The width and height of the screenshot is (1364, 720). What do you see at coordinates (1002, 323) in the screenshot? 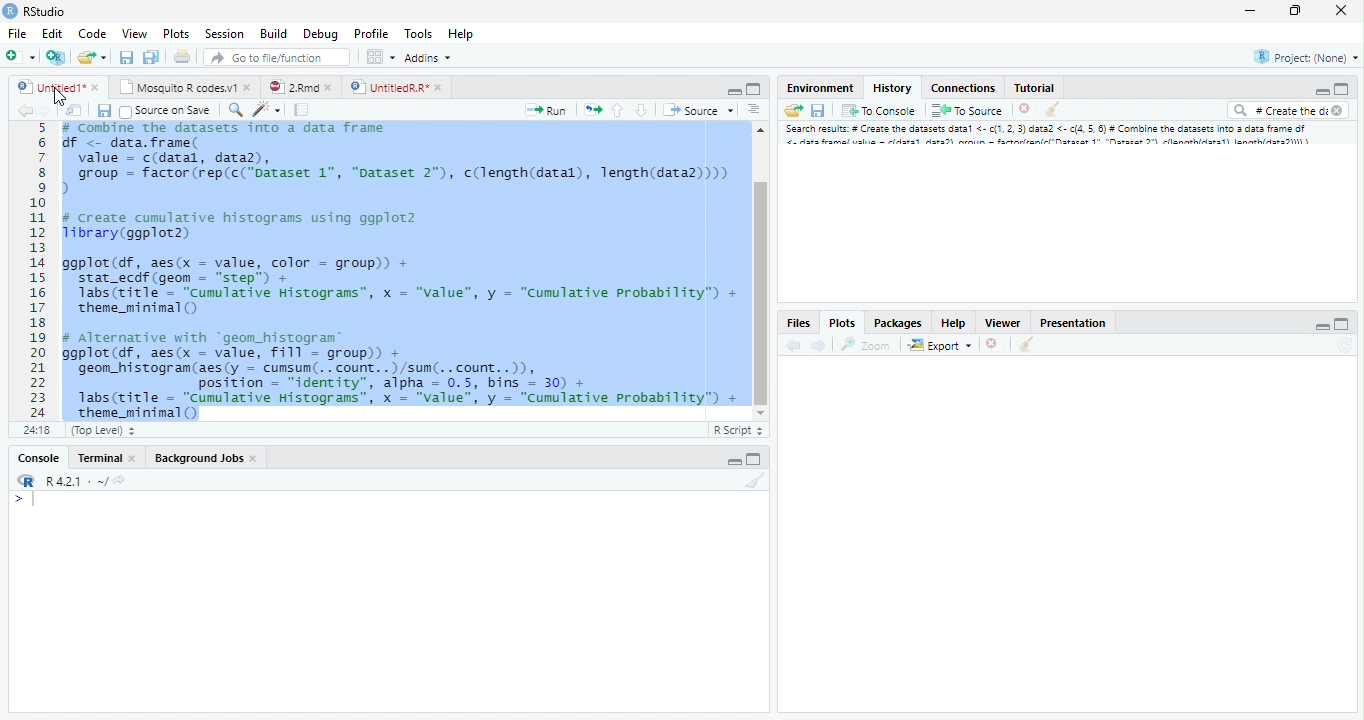
I see `Viewer` at bounding box center [1002, 323].